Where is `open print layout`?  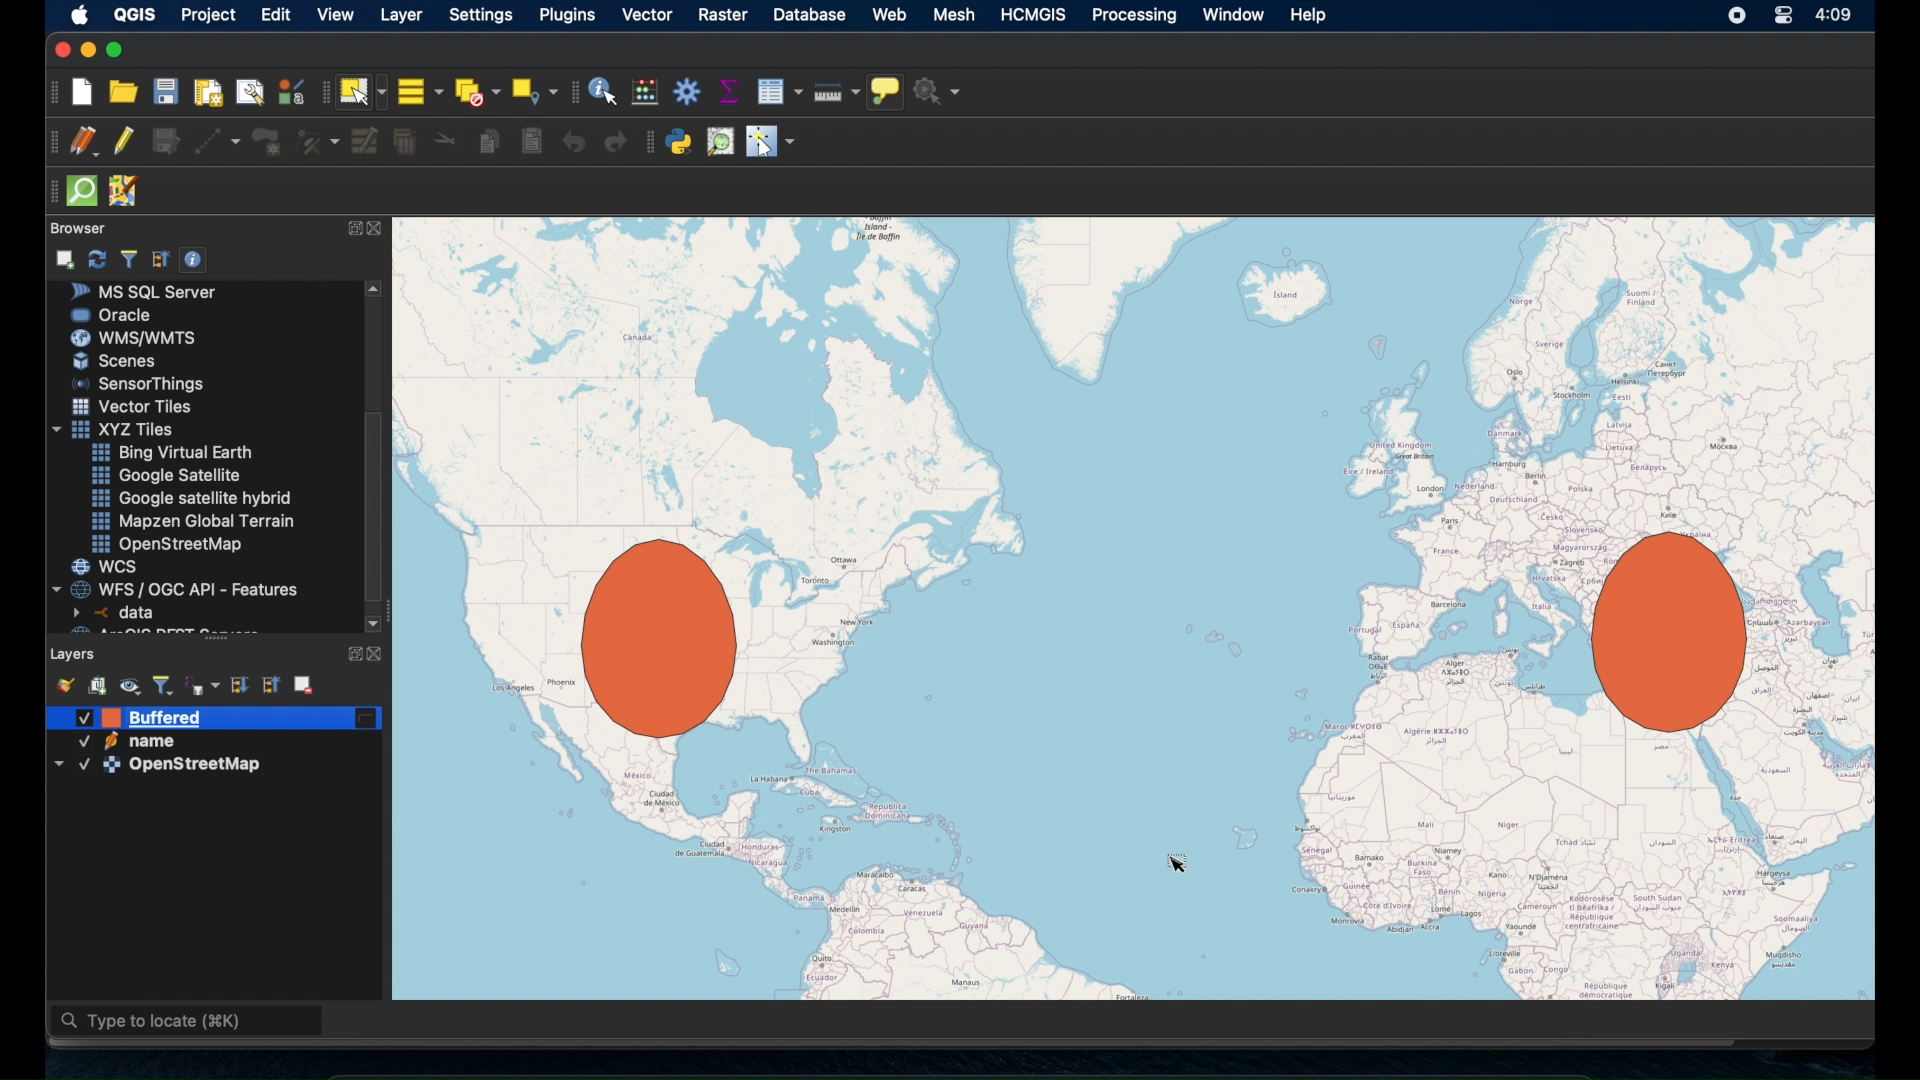 open print layout is located at coordinates (208, 95).